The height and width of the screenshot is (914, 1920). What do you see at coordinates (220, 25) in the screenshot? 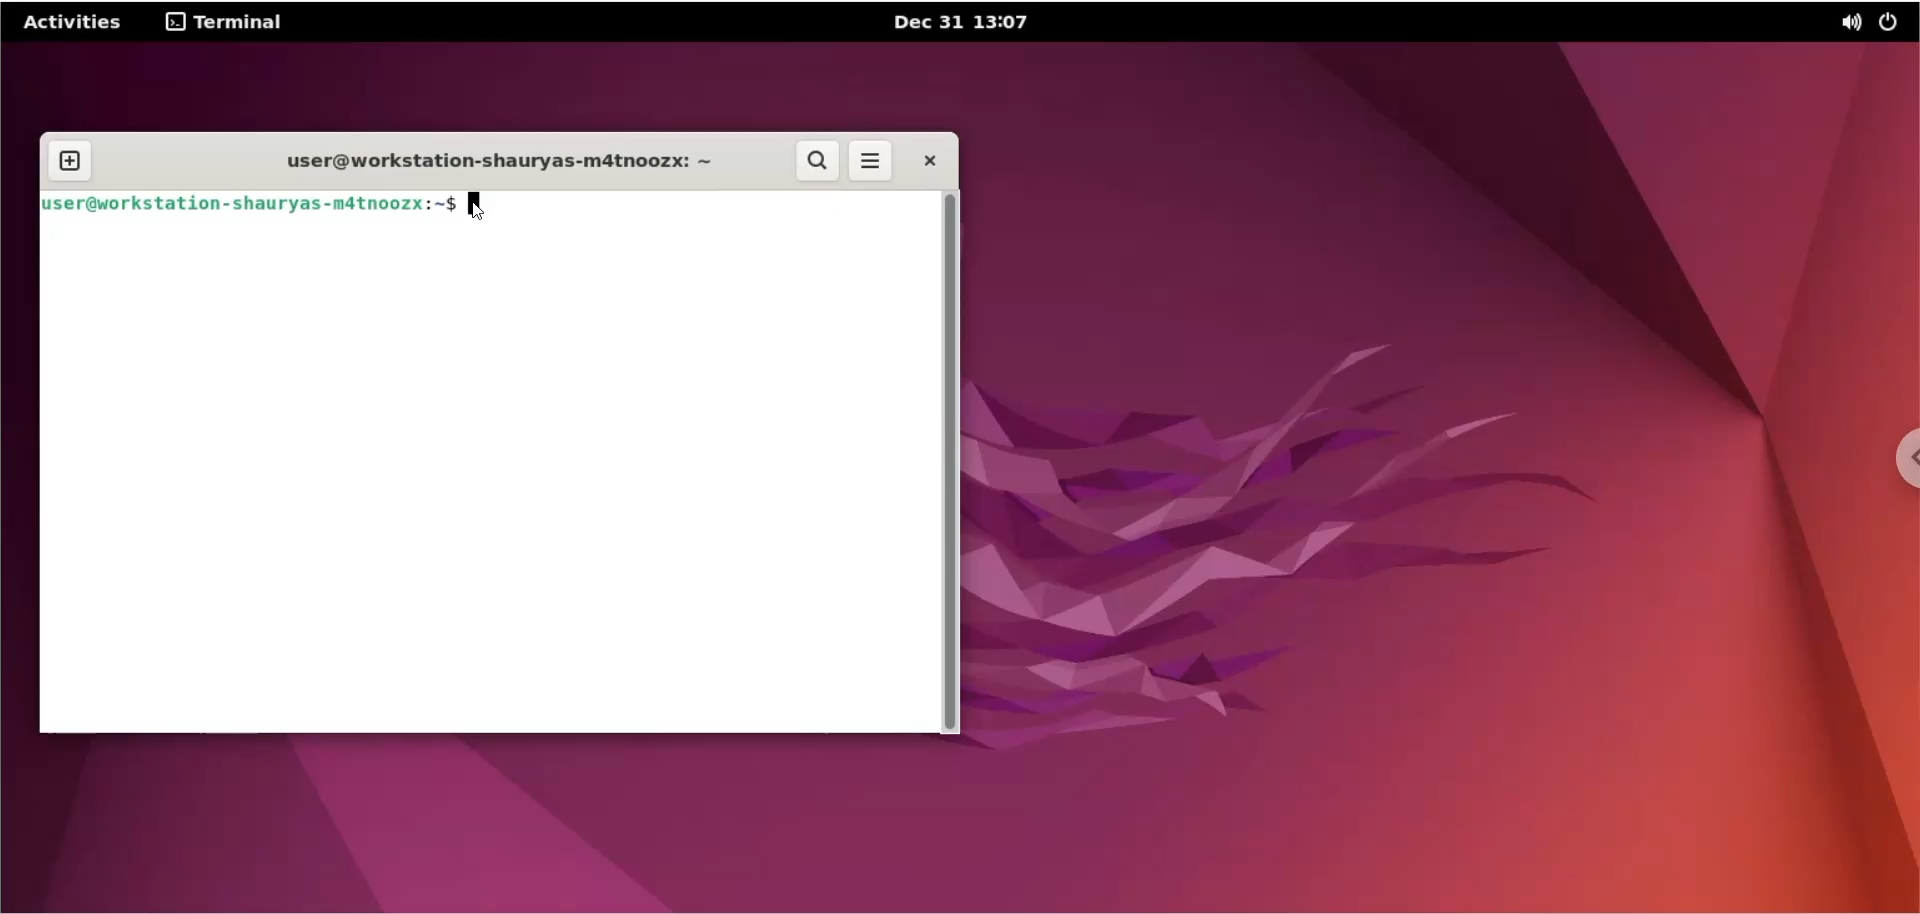
I see `terminal` at bounding box center [220, 25].